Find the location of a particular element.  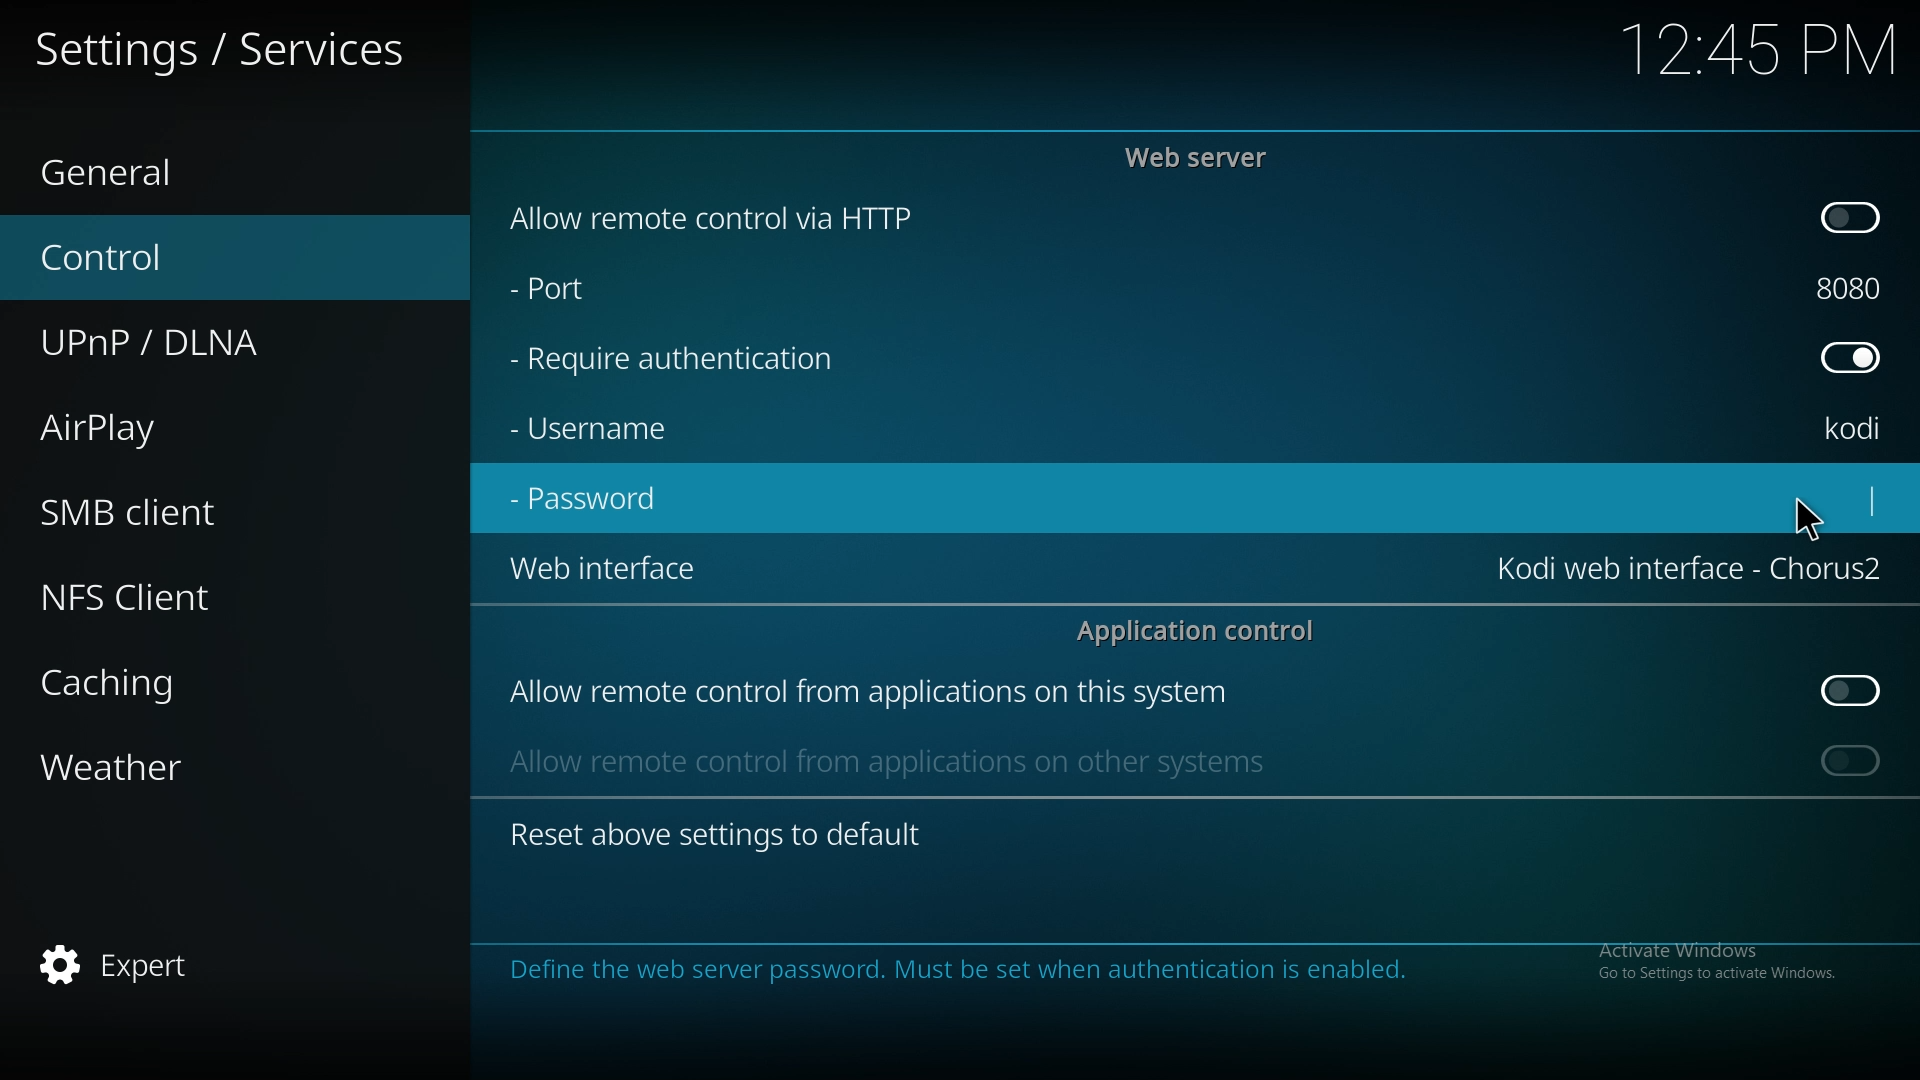

web interface is located at coordinates (602, 566).